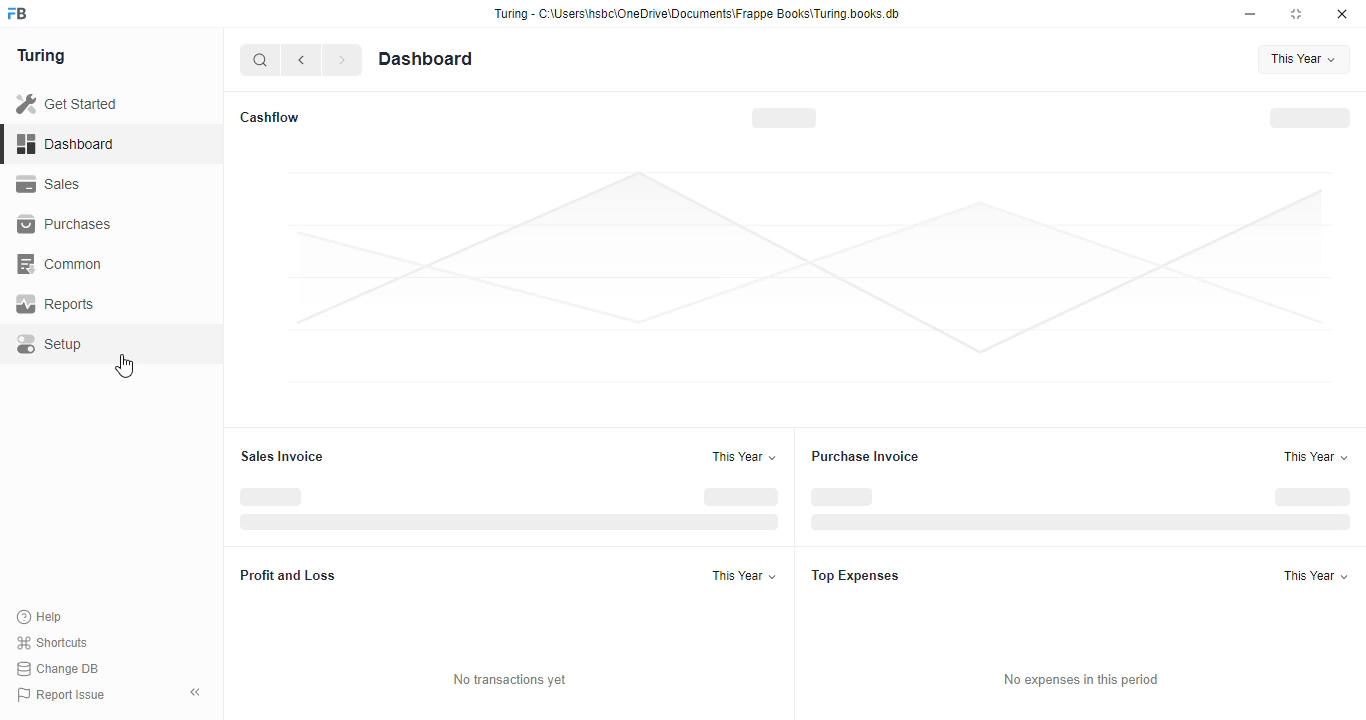 This screenshot has height=720, width=1366. Describe the element at coordinates (1342, 14) in the screenshot. I see `close` at that location.